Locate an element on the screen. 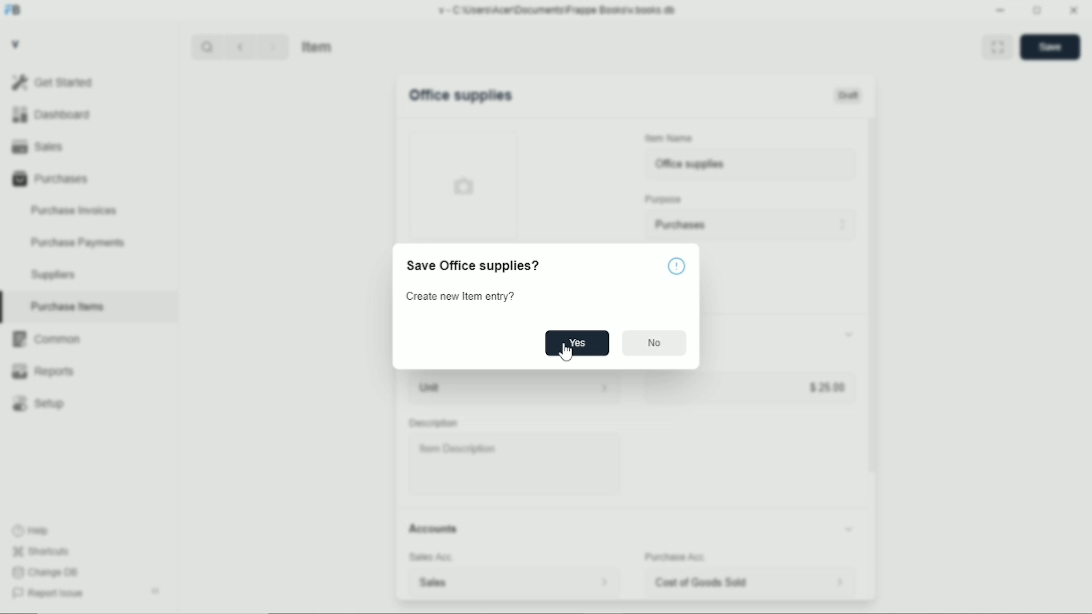 The height and width of the screenshot is (614, 1092). save is located at coordinates (1051, 47).